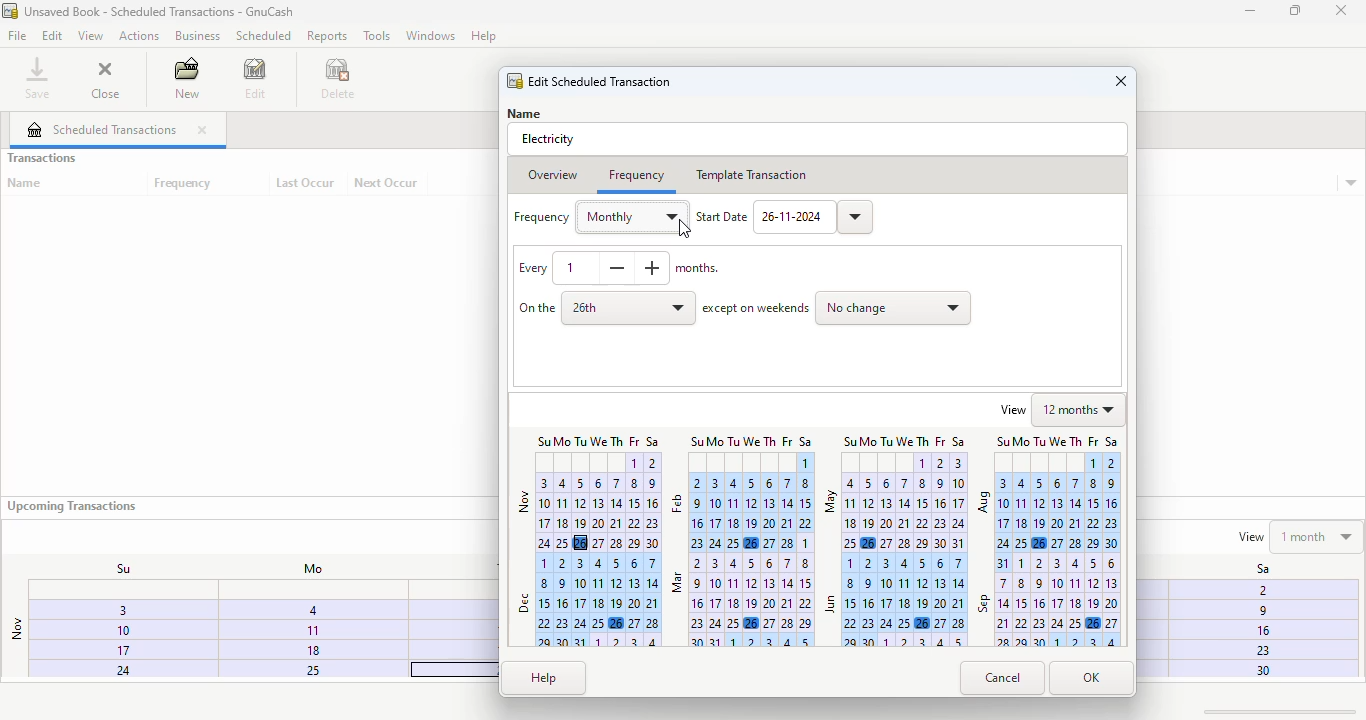  Describe the element at coordinates (302, 670) in the screenshot. I see `25` at that location.